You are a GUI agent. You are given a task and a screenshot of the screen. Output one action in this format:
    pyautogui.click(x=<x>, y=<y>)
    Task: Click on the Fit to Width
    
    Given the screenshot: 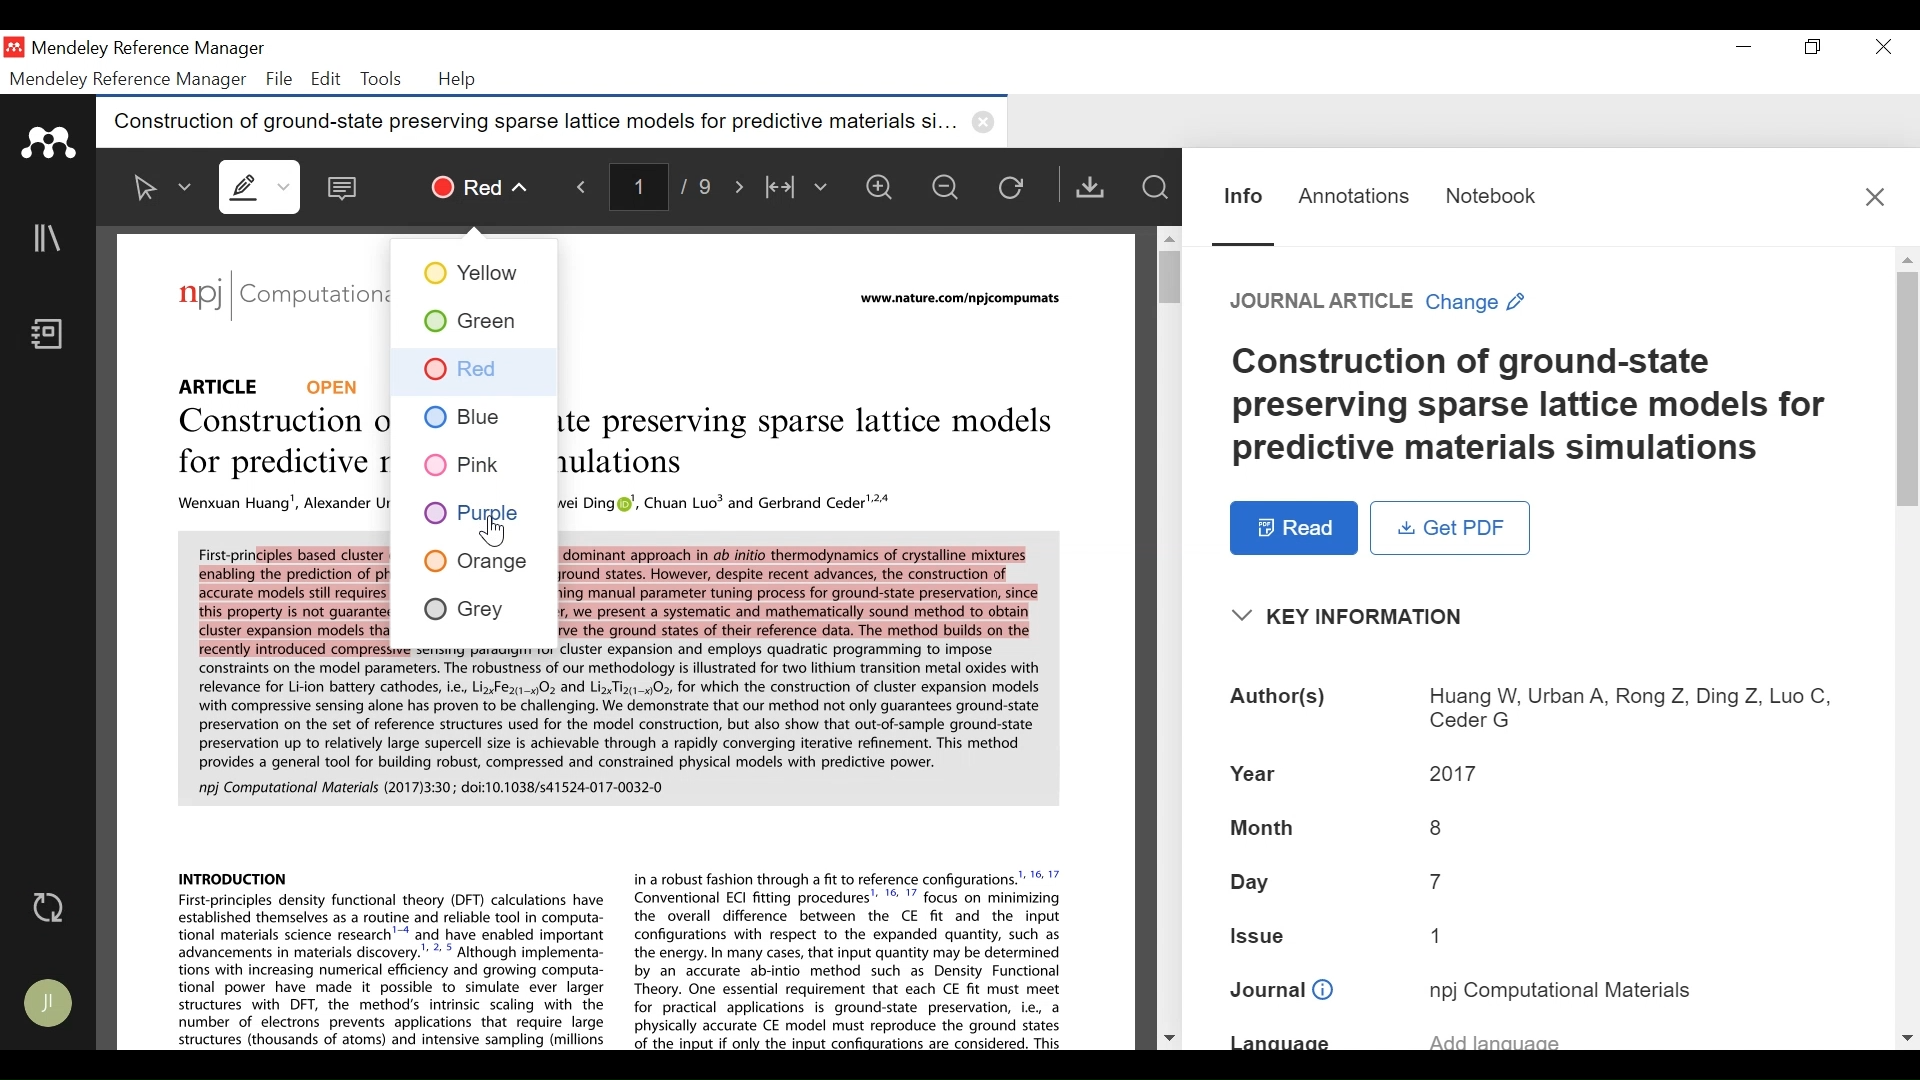 What is the action you would take?
    pyautogui.click(x=800, y=187)
    